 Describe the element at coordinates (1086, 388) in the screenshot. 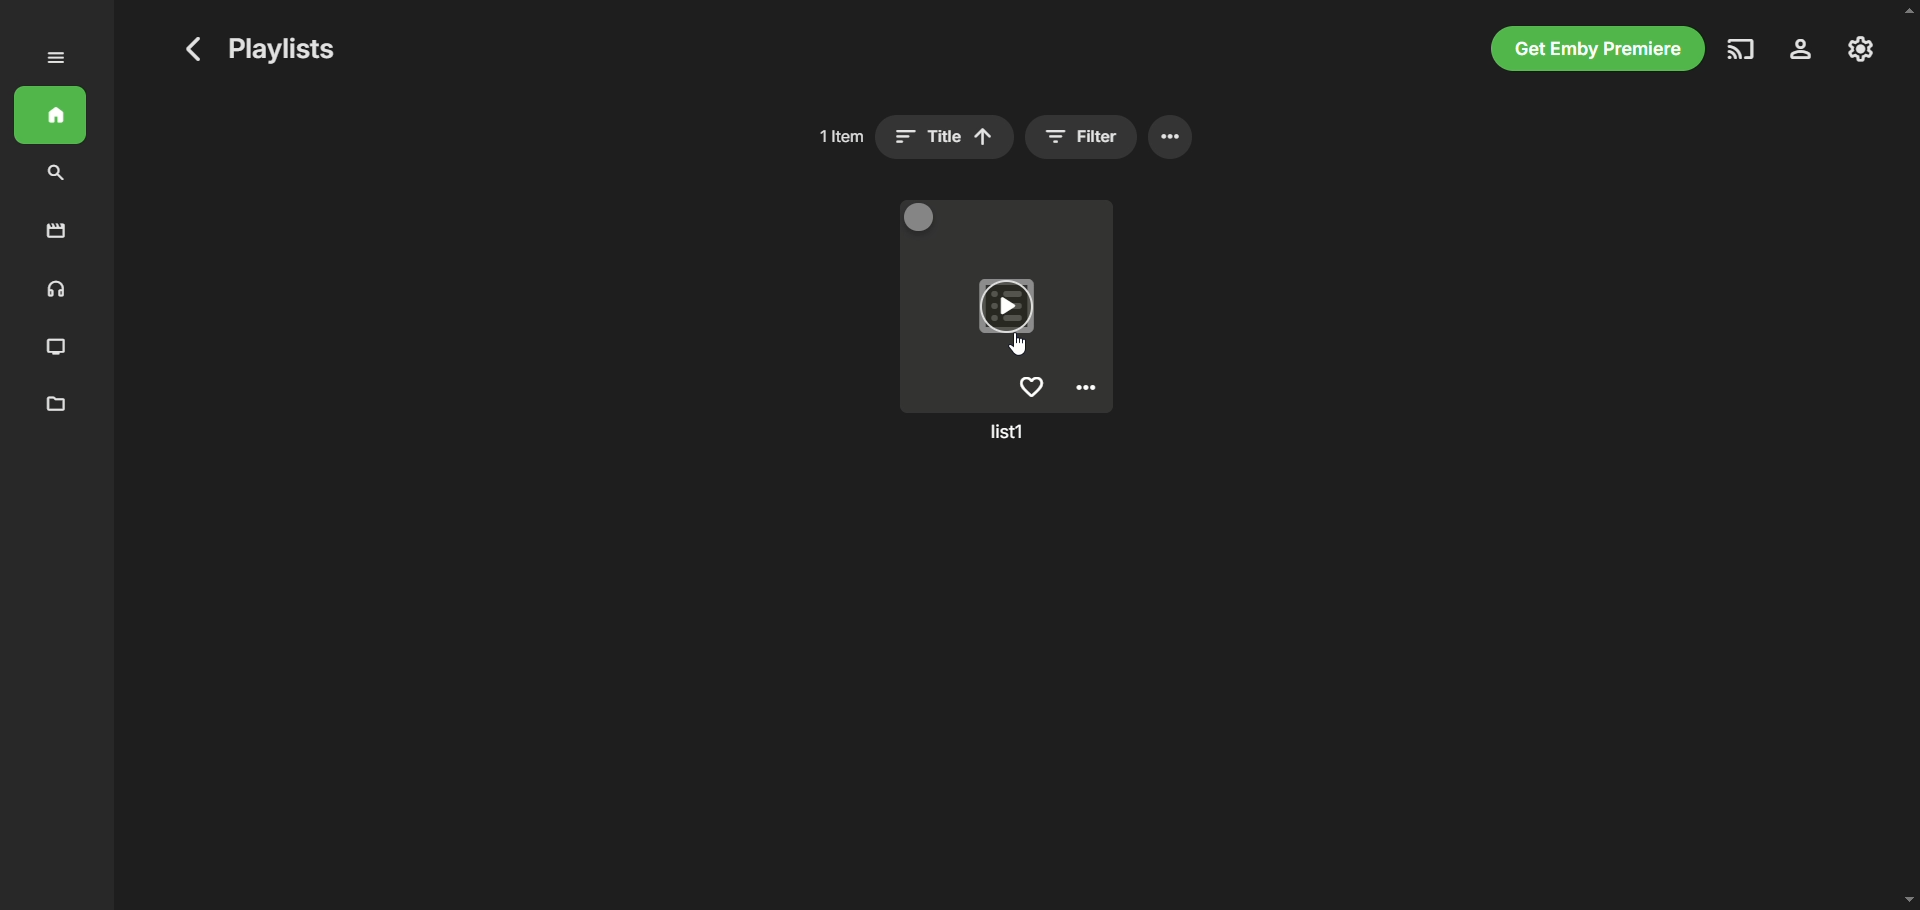

I see `Settings` at that location.